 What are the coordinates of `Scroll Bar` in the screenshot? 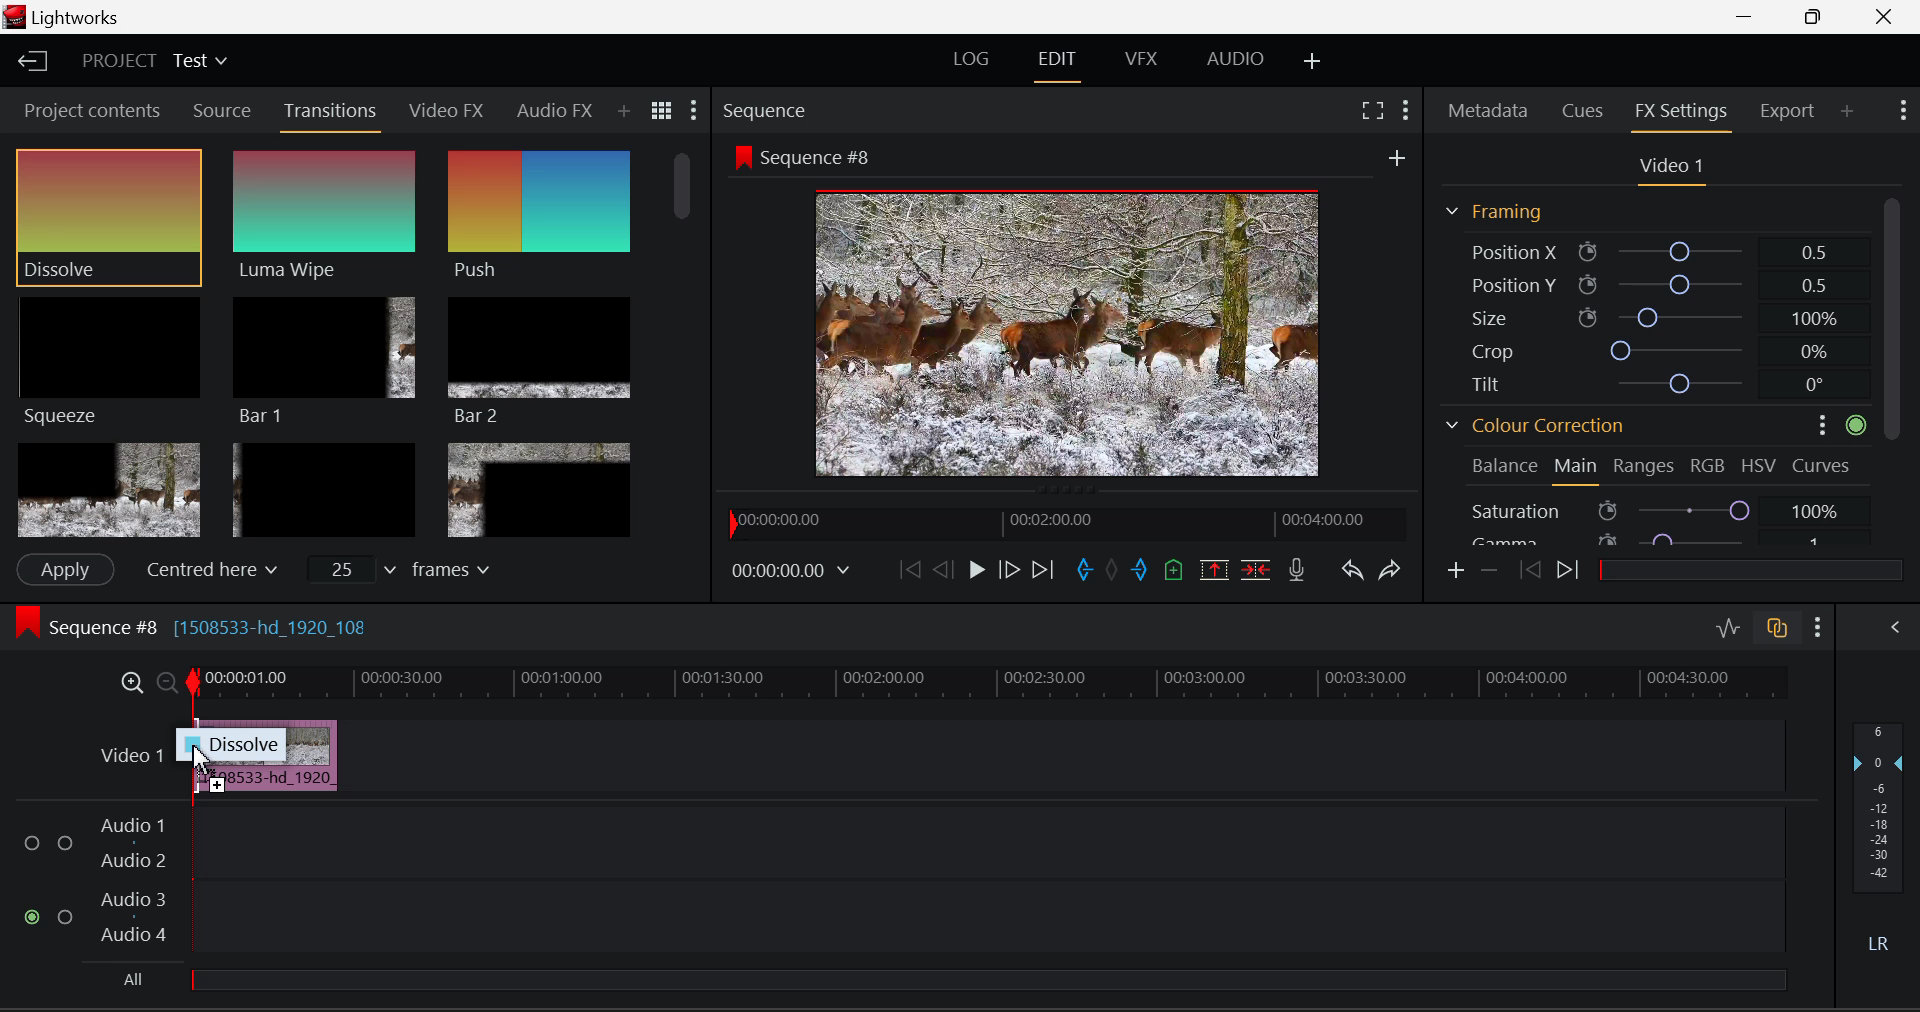 It's located at (1894, 368).